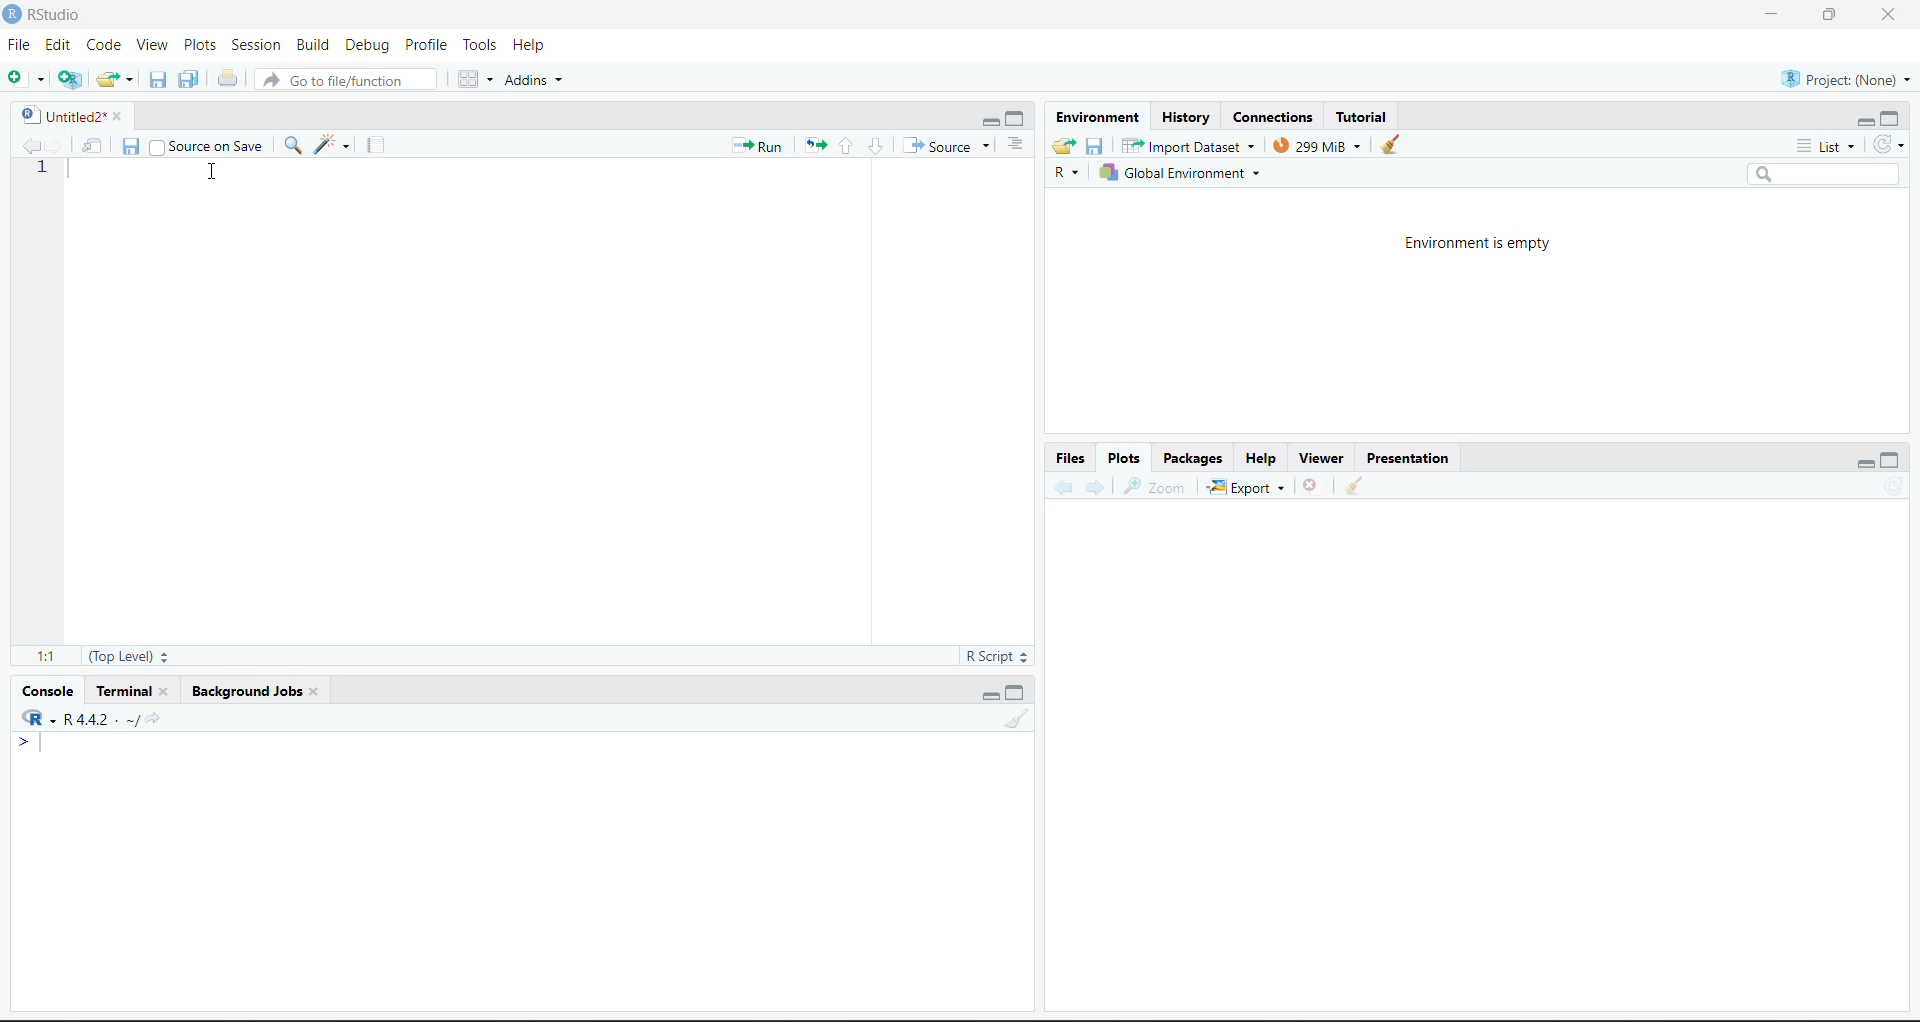  Describe the element at coordinates (1095, 146) in the screenshot. I see `save workspace as` at that location.